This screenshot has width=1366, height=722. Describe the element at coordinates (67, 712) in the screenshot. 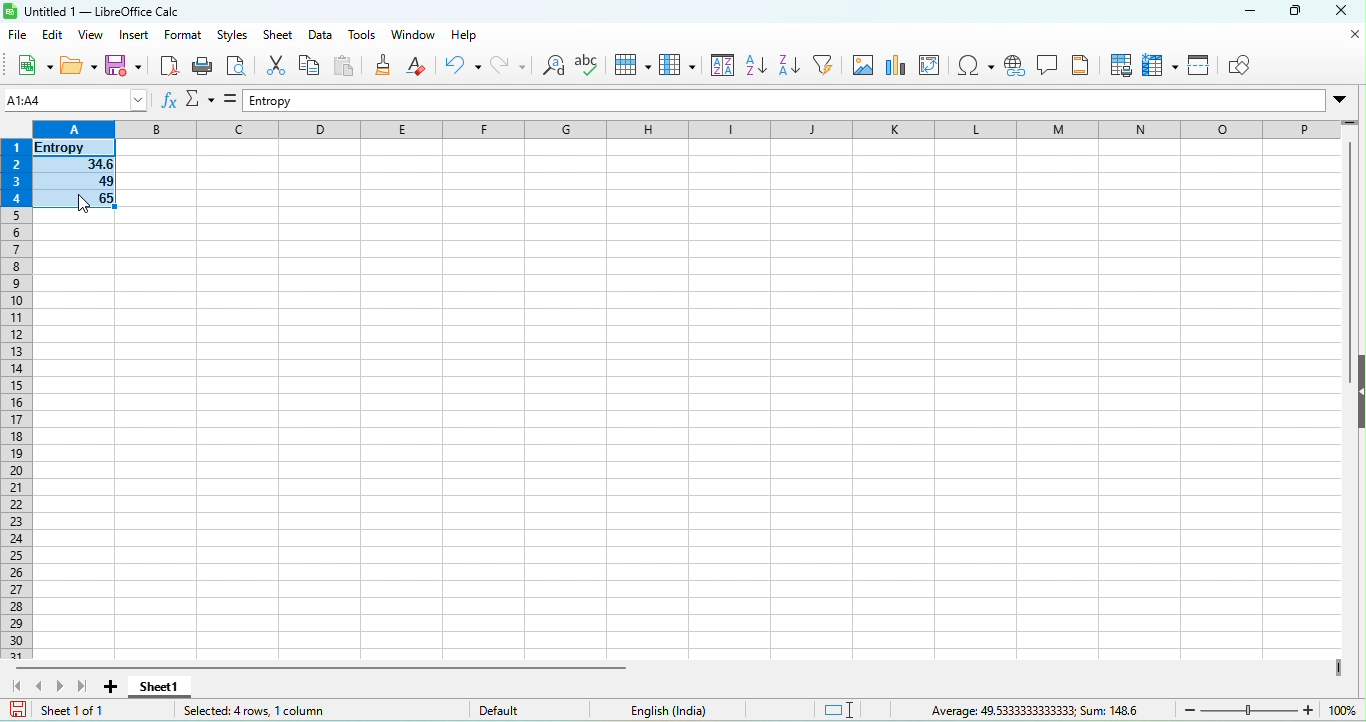

I see `sheet 1 of 1` at that location.